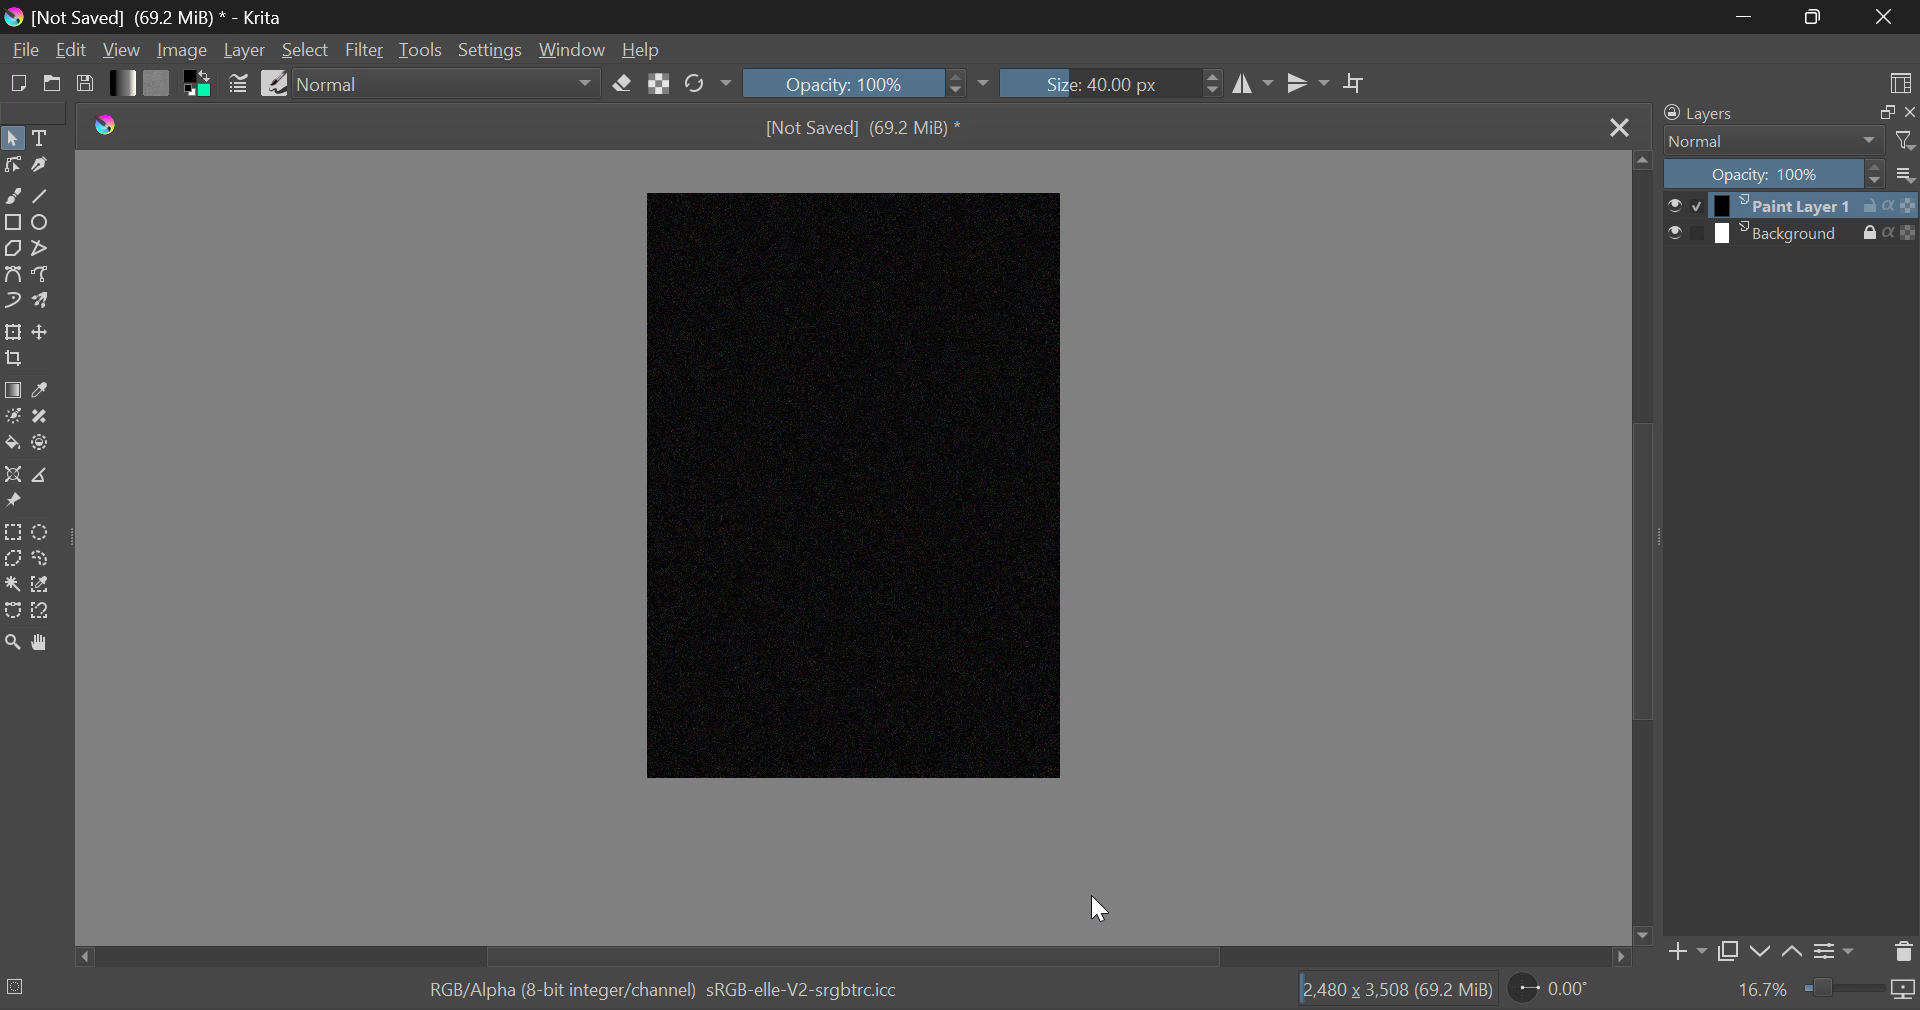 The image size is (1920, 1010). I want to click on Blending Mode, so click(1769, 141).